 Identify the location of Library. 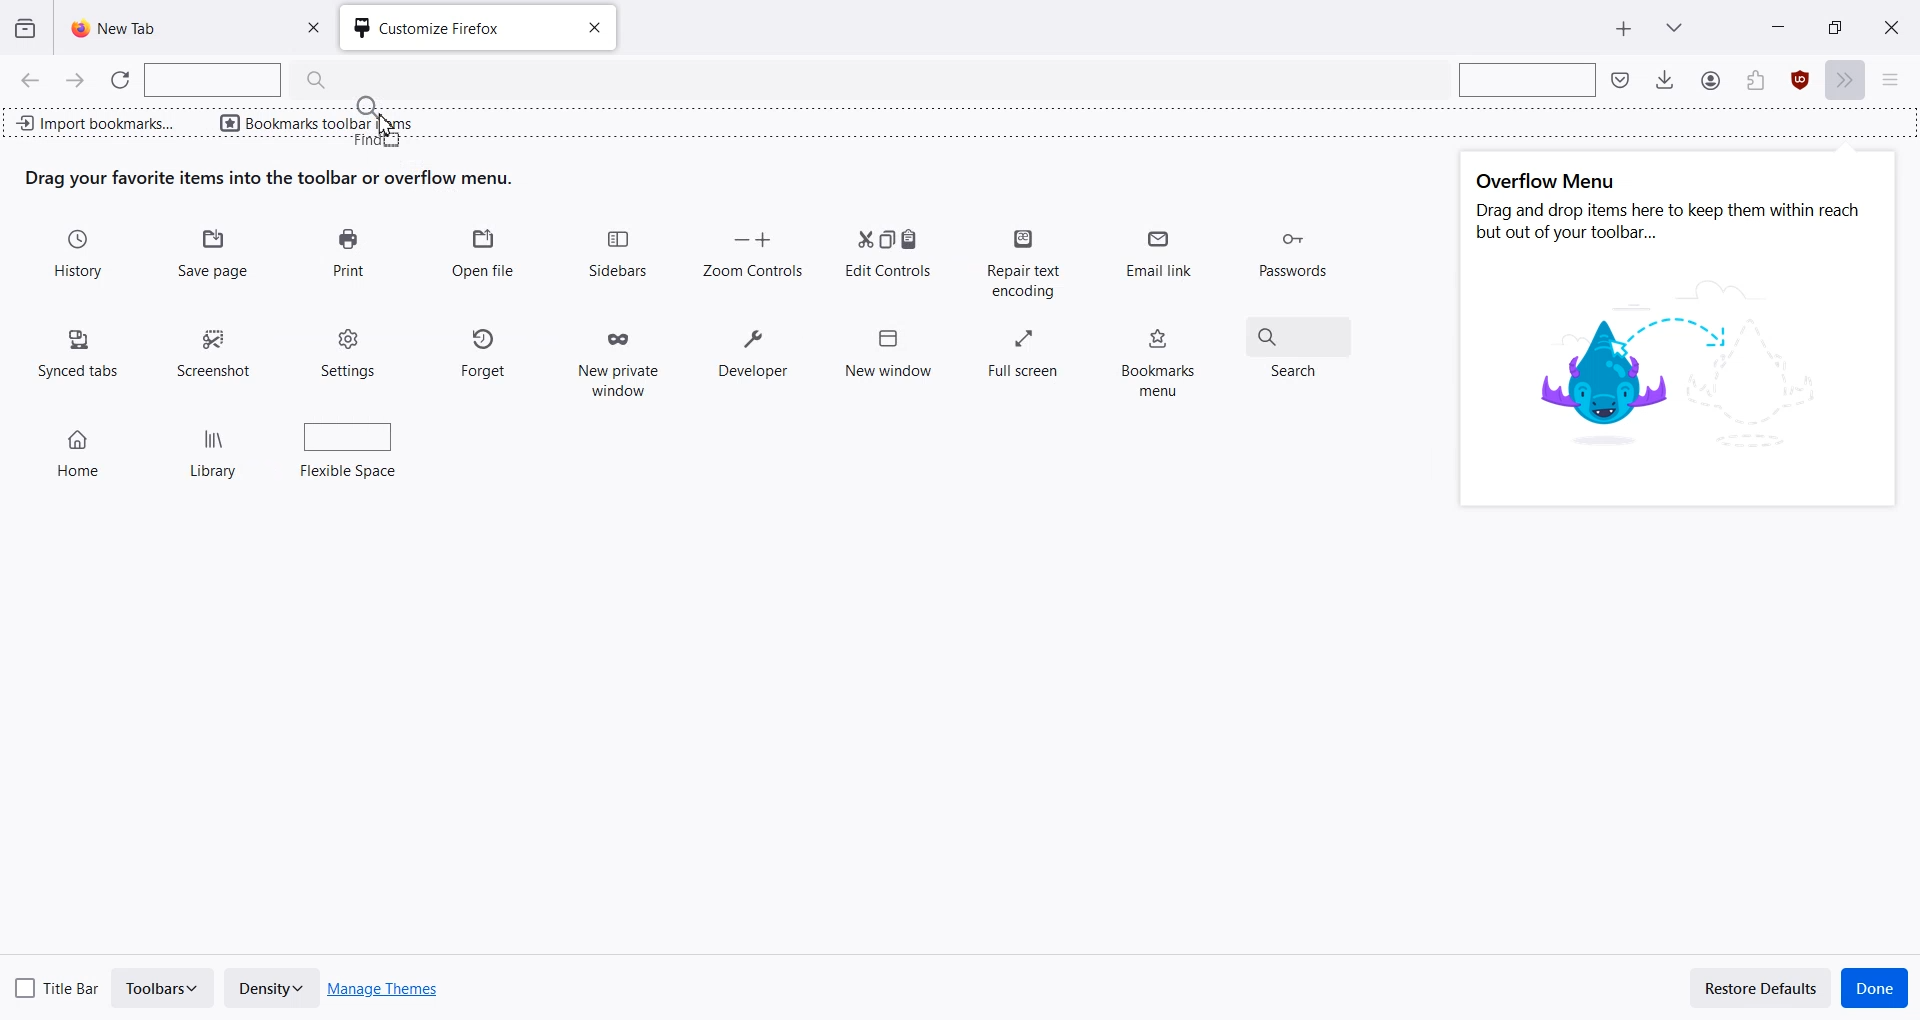
(216, 445).